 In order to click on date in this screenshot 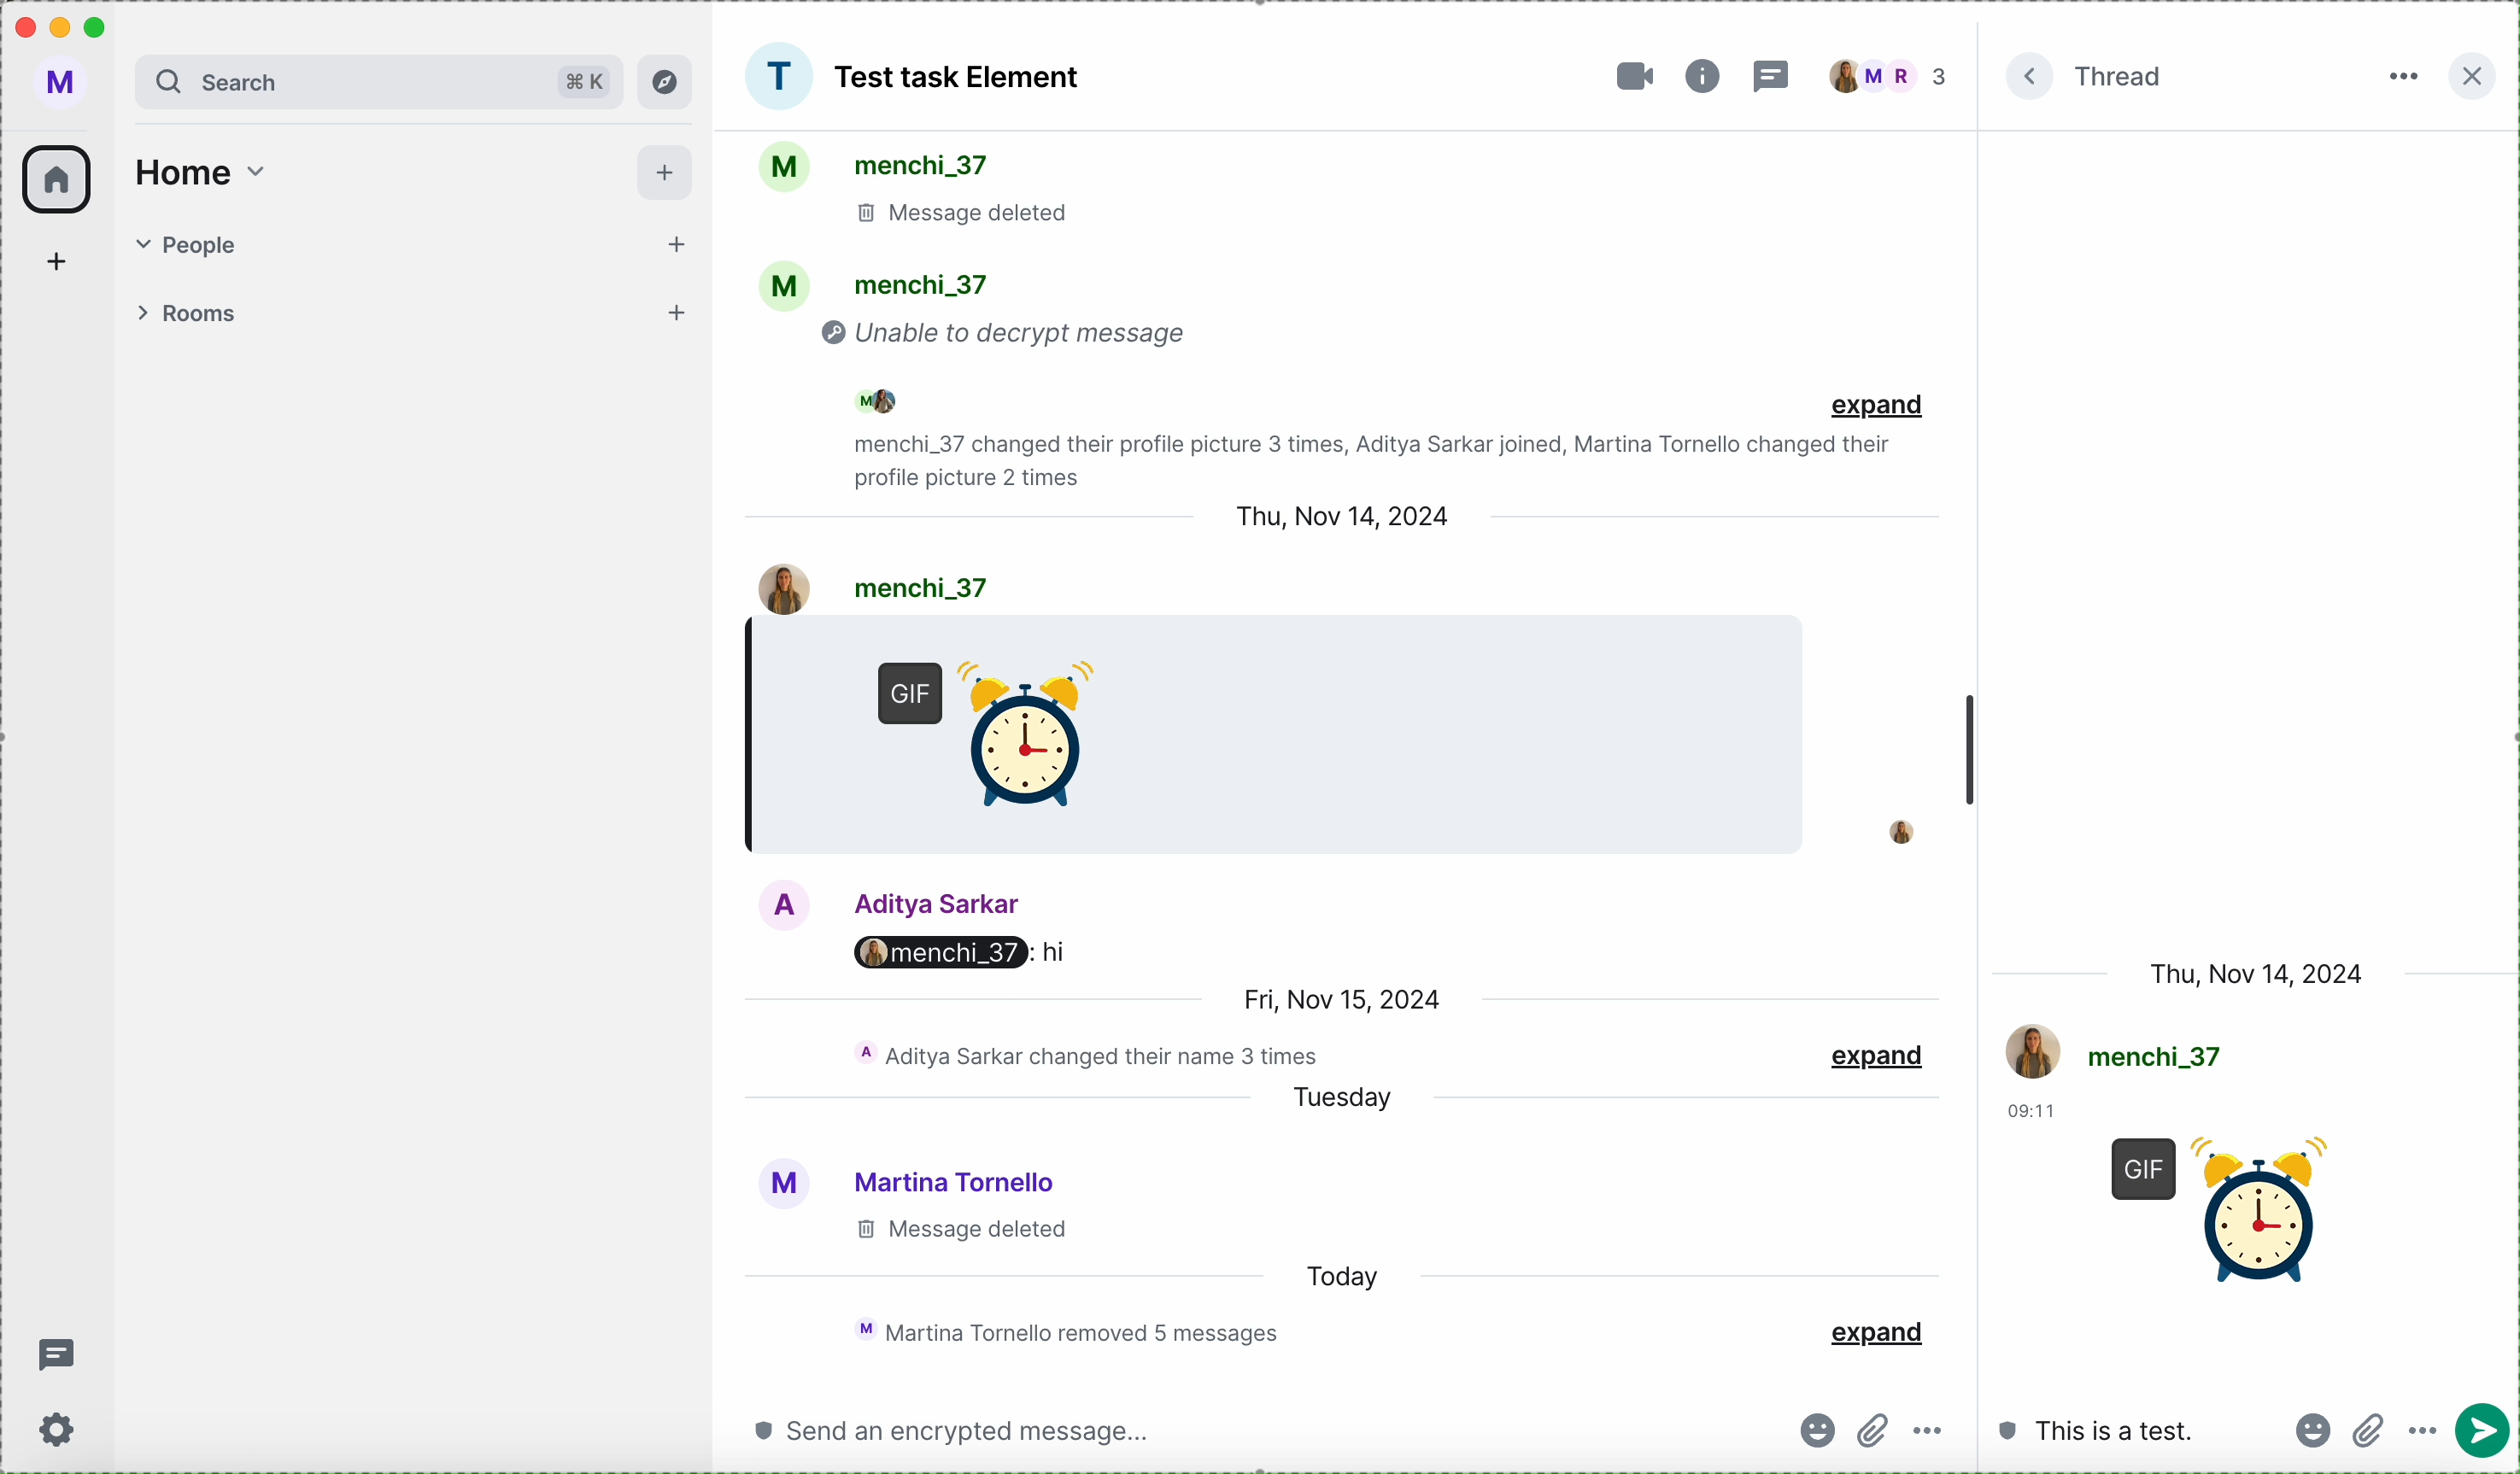, I will do `click(1331, 514)`.